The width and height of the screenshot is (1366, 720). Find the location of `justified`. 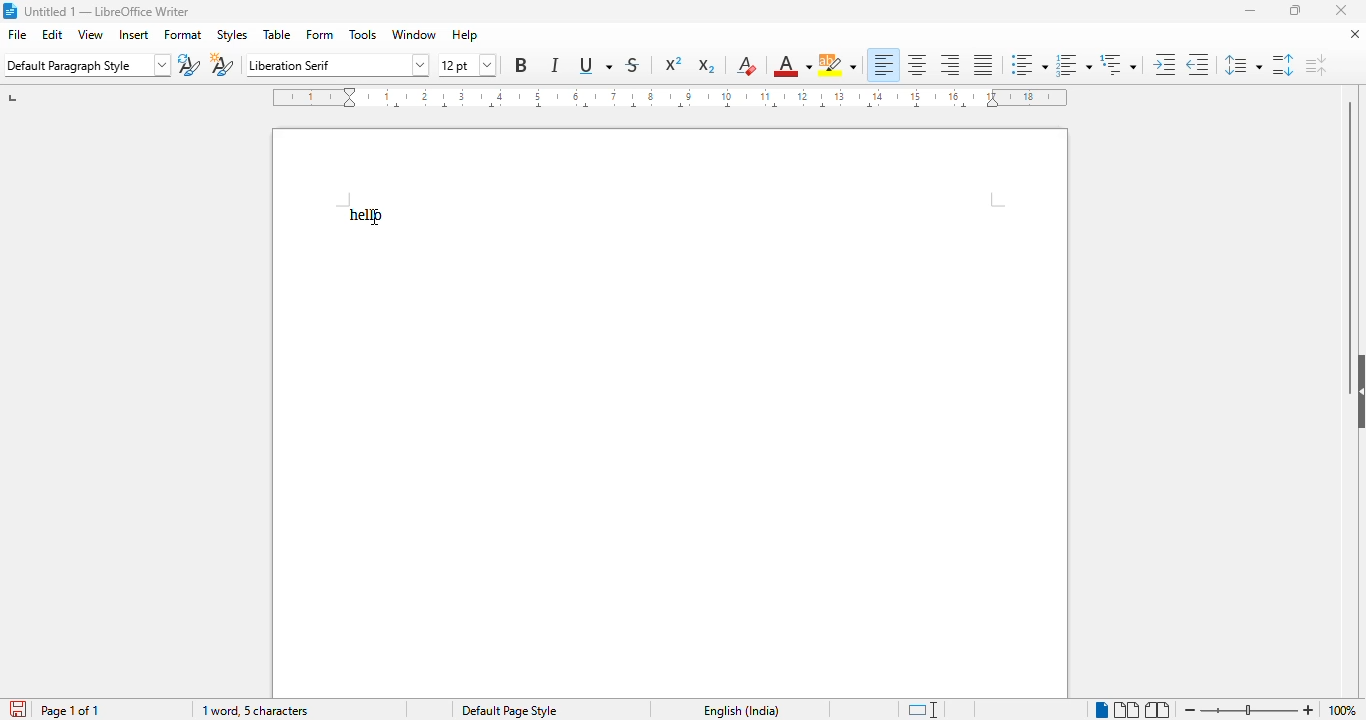

justified is located at coordinates (984, 65).